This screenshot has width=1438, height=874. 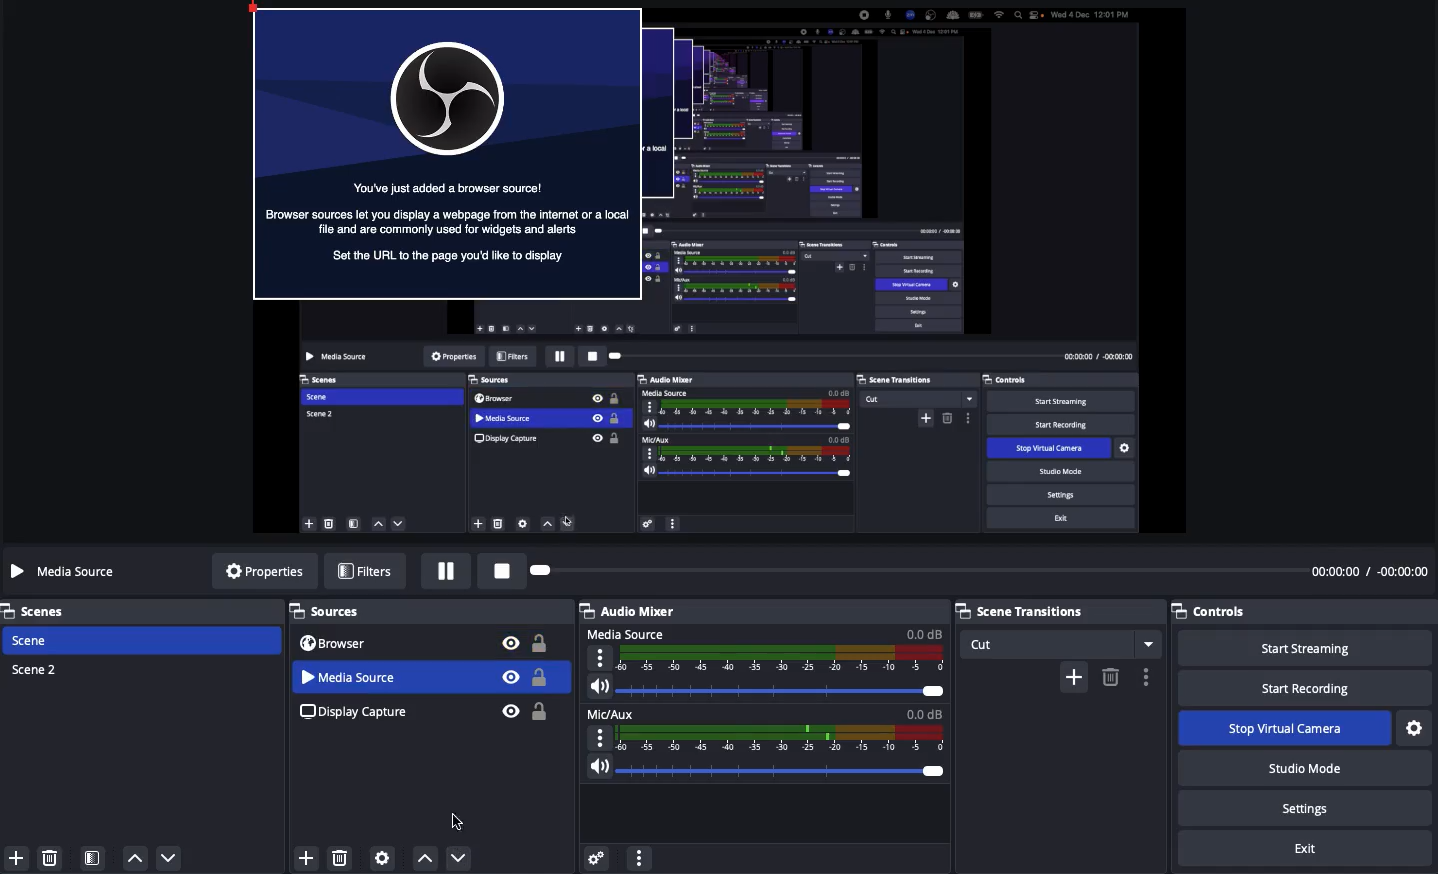 I want to click on Settings, so click(x=1417, y=725).